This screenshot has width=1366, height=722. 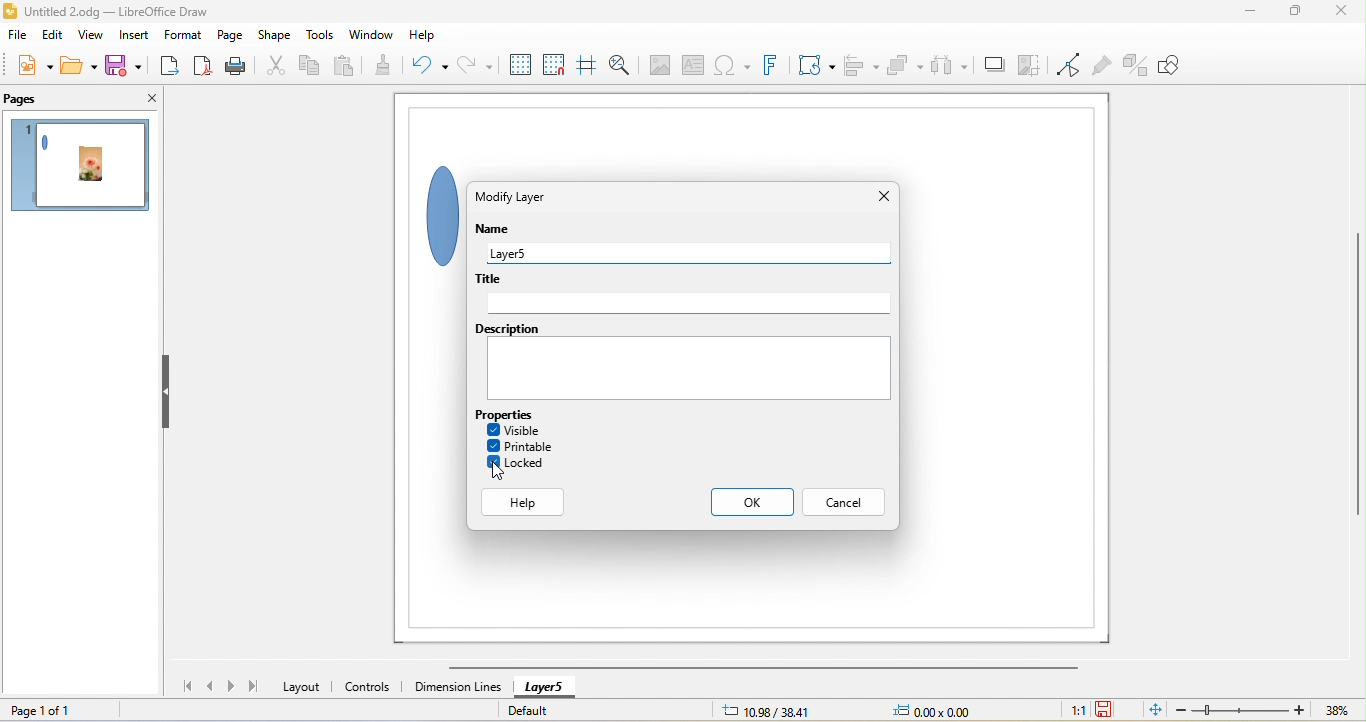 I want to click on title, so click(x=118, y=11).